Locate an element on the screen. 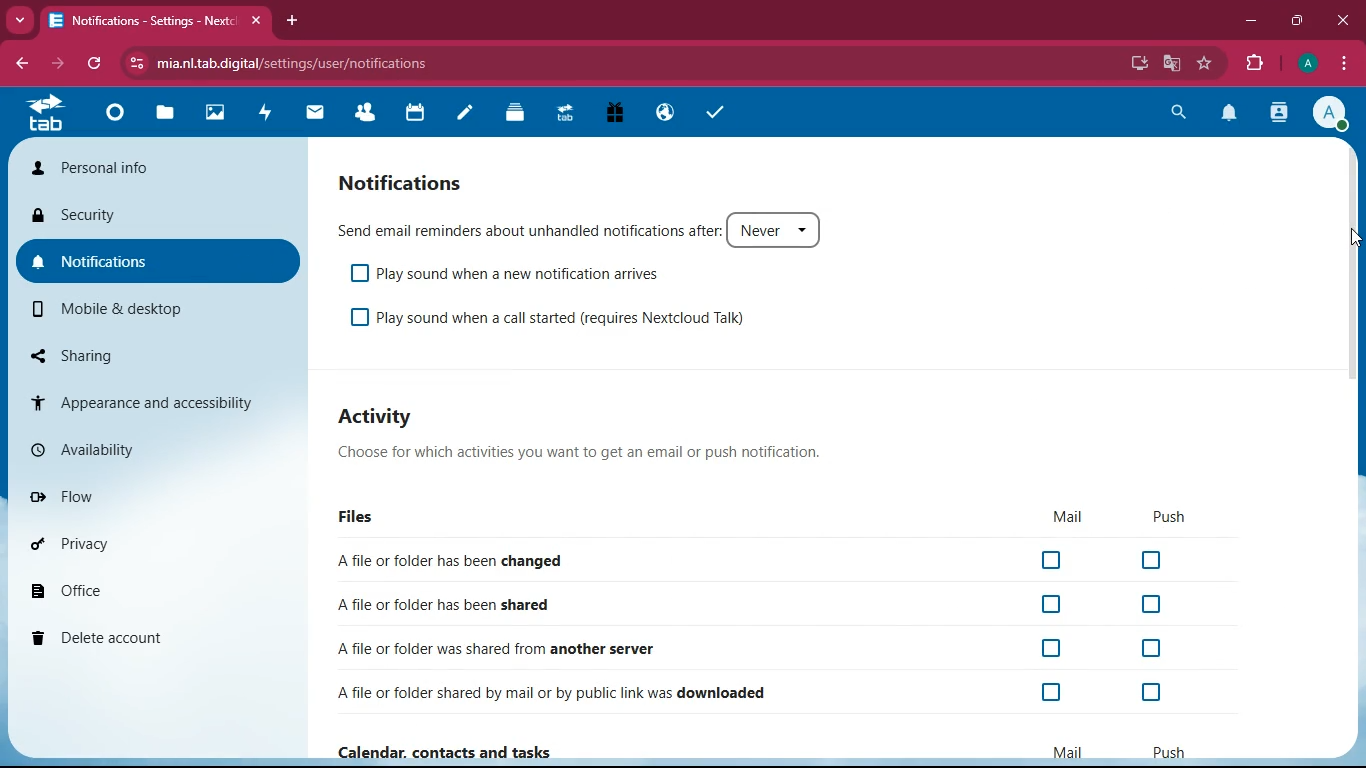 Image resolution: width=1366 pixels, height=768 pixels. Upgrade is located at coordinates (566, 115).